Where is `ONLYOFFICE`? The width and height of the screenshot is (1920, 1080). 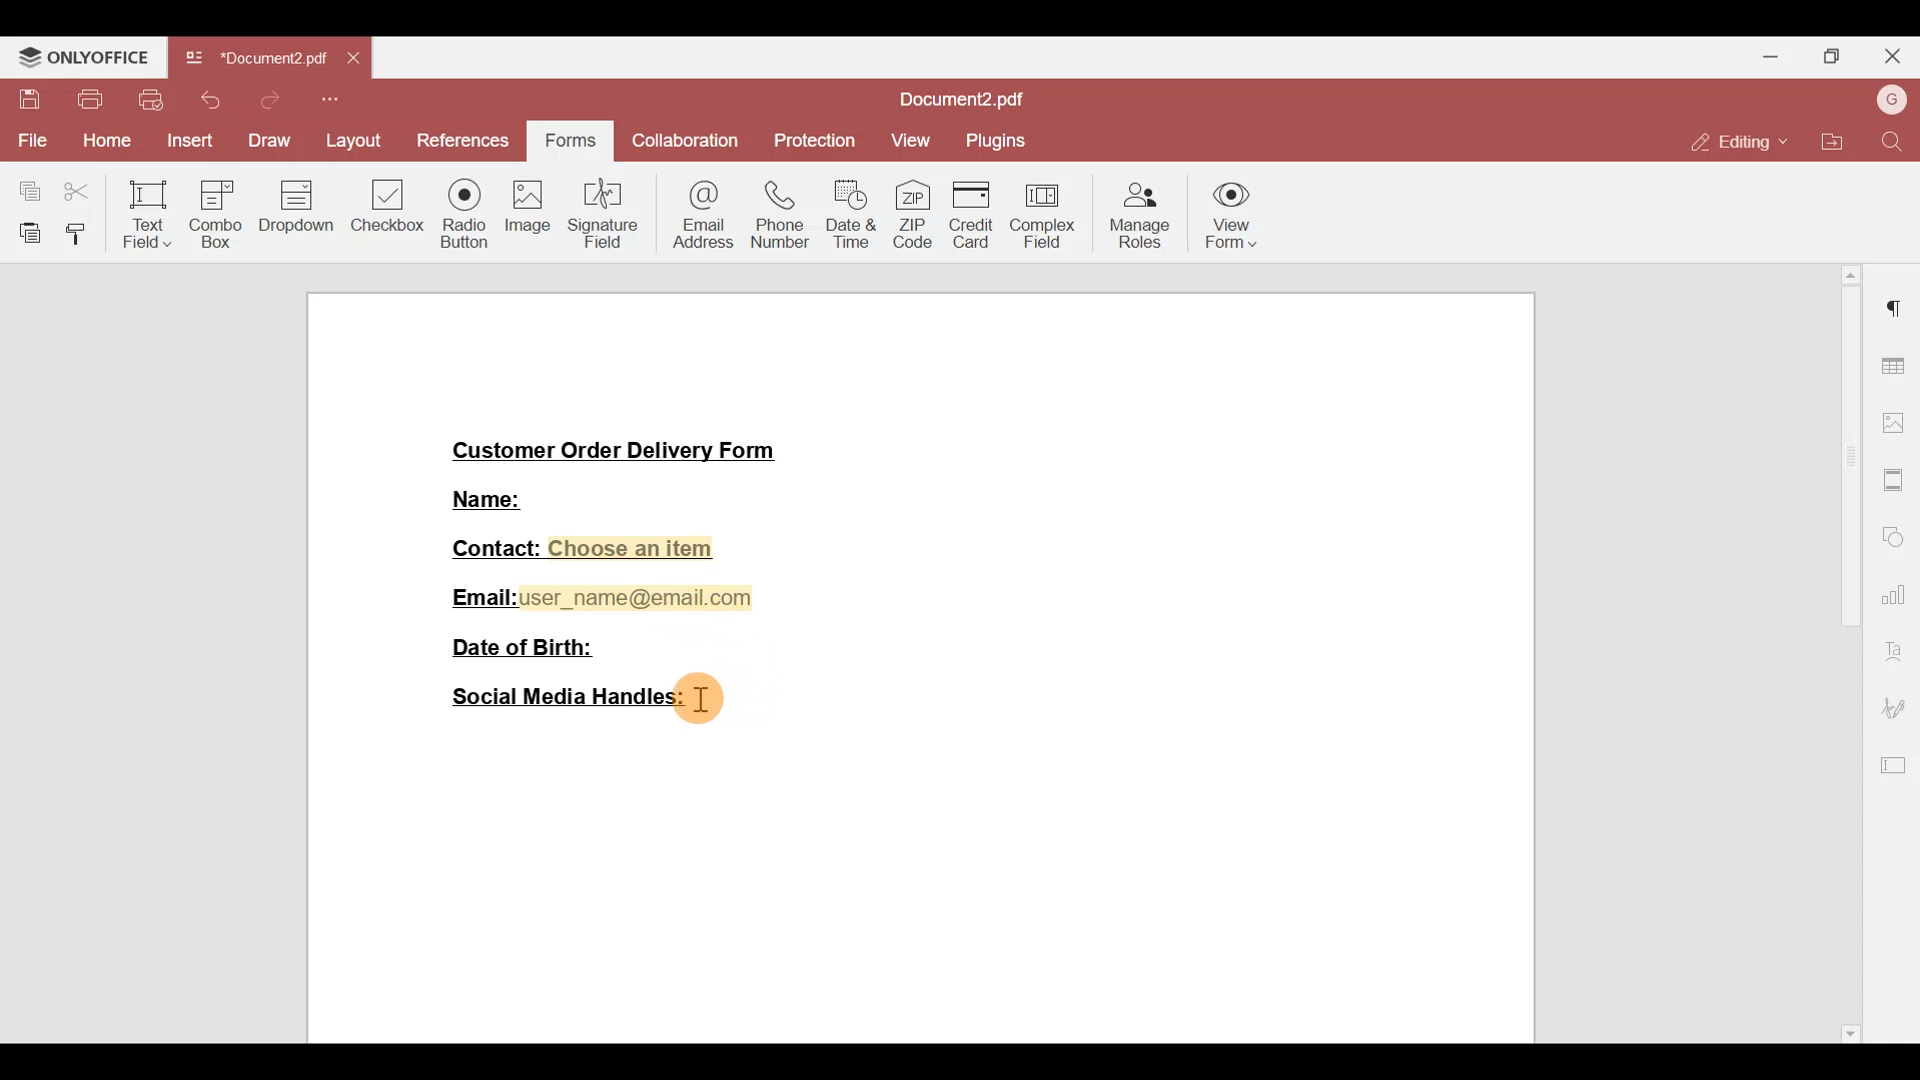
ONLYOFFICE is located at coordinates (84, 56).